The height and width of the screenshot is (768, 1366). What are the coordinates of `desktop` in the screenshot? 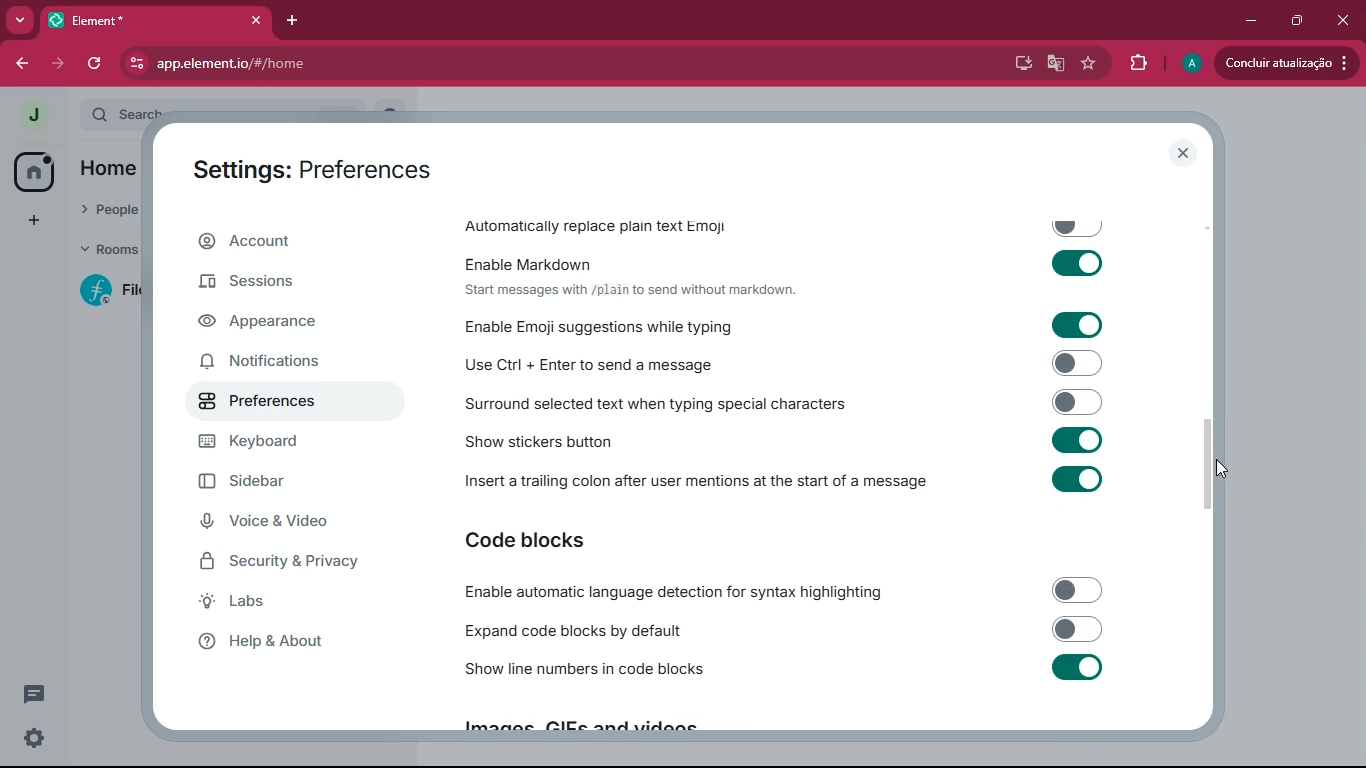 It's located at (1020, 62).